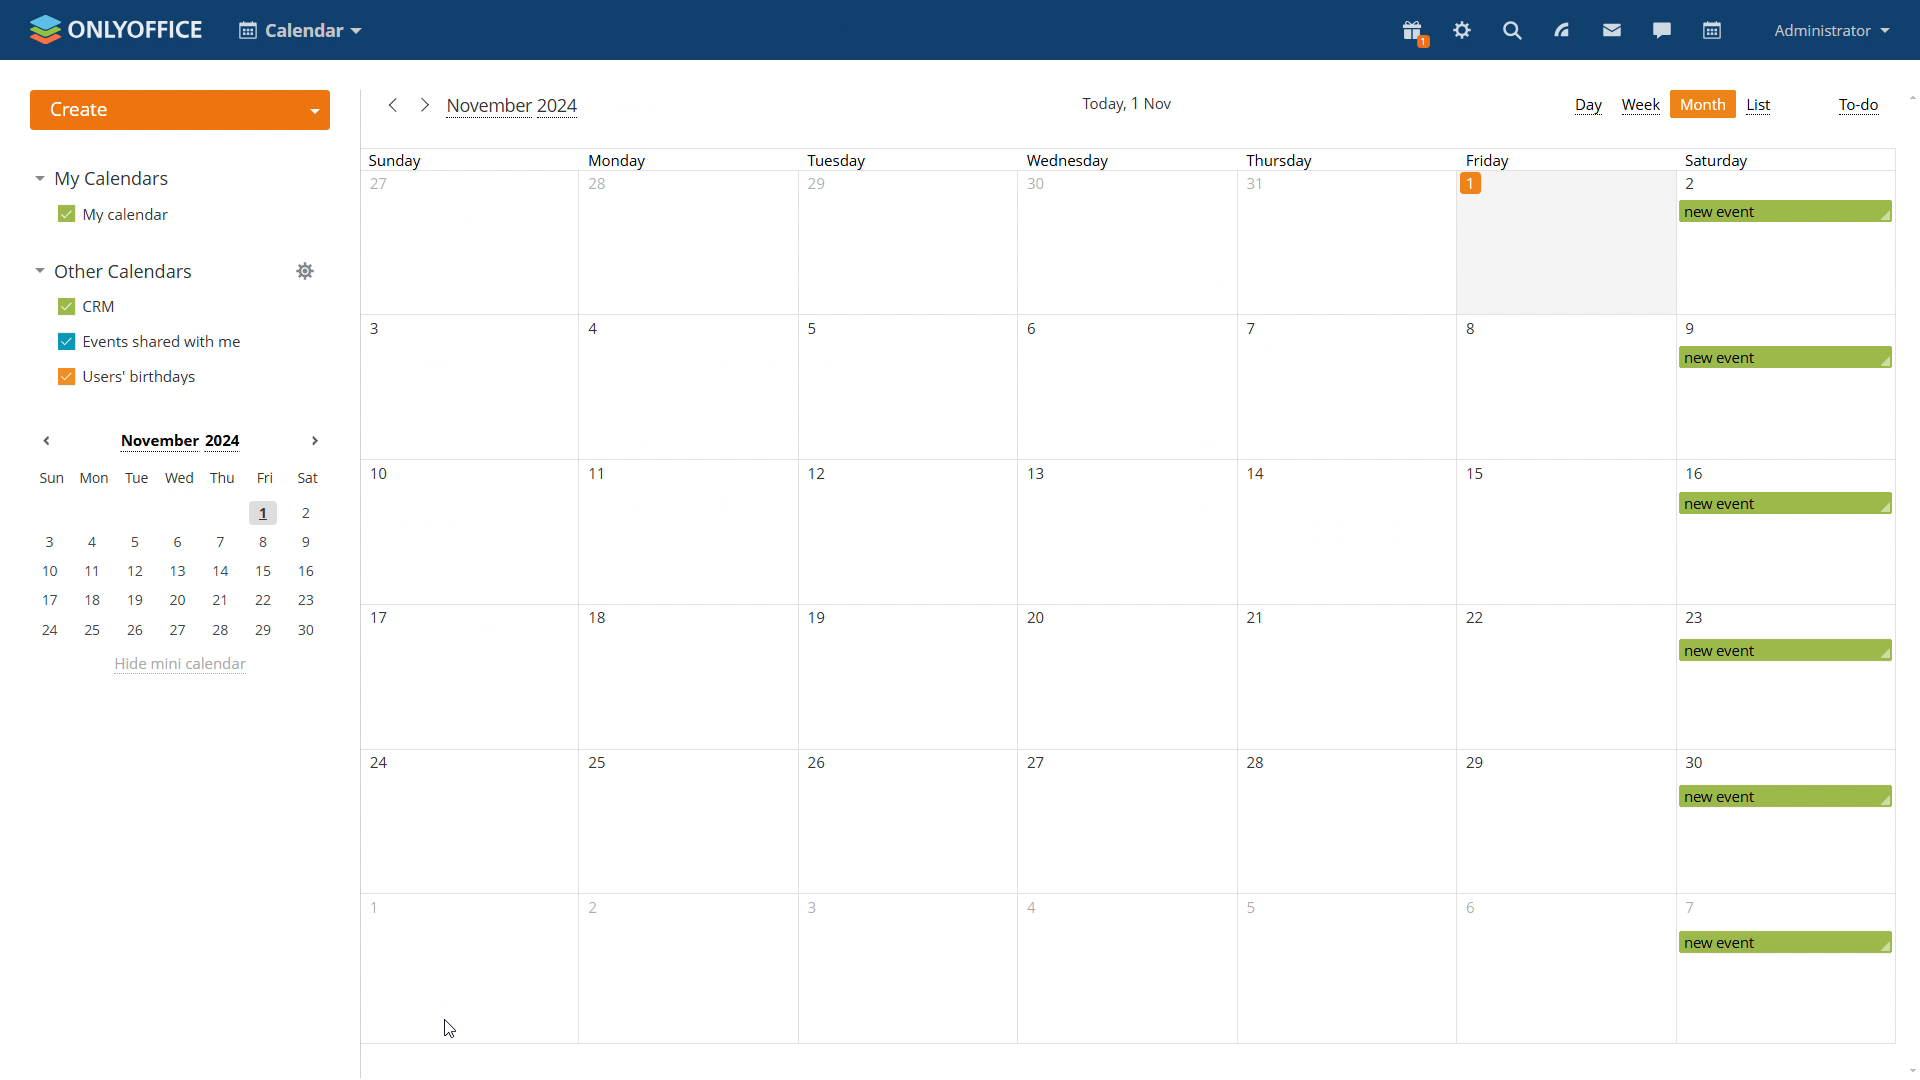 Image resolution: width=1920 pixels, height=1080 pixels. What do you see at coordinates (1128, 103) in the screenshot?
I see `current date` at bounding box center [1128, 103].